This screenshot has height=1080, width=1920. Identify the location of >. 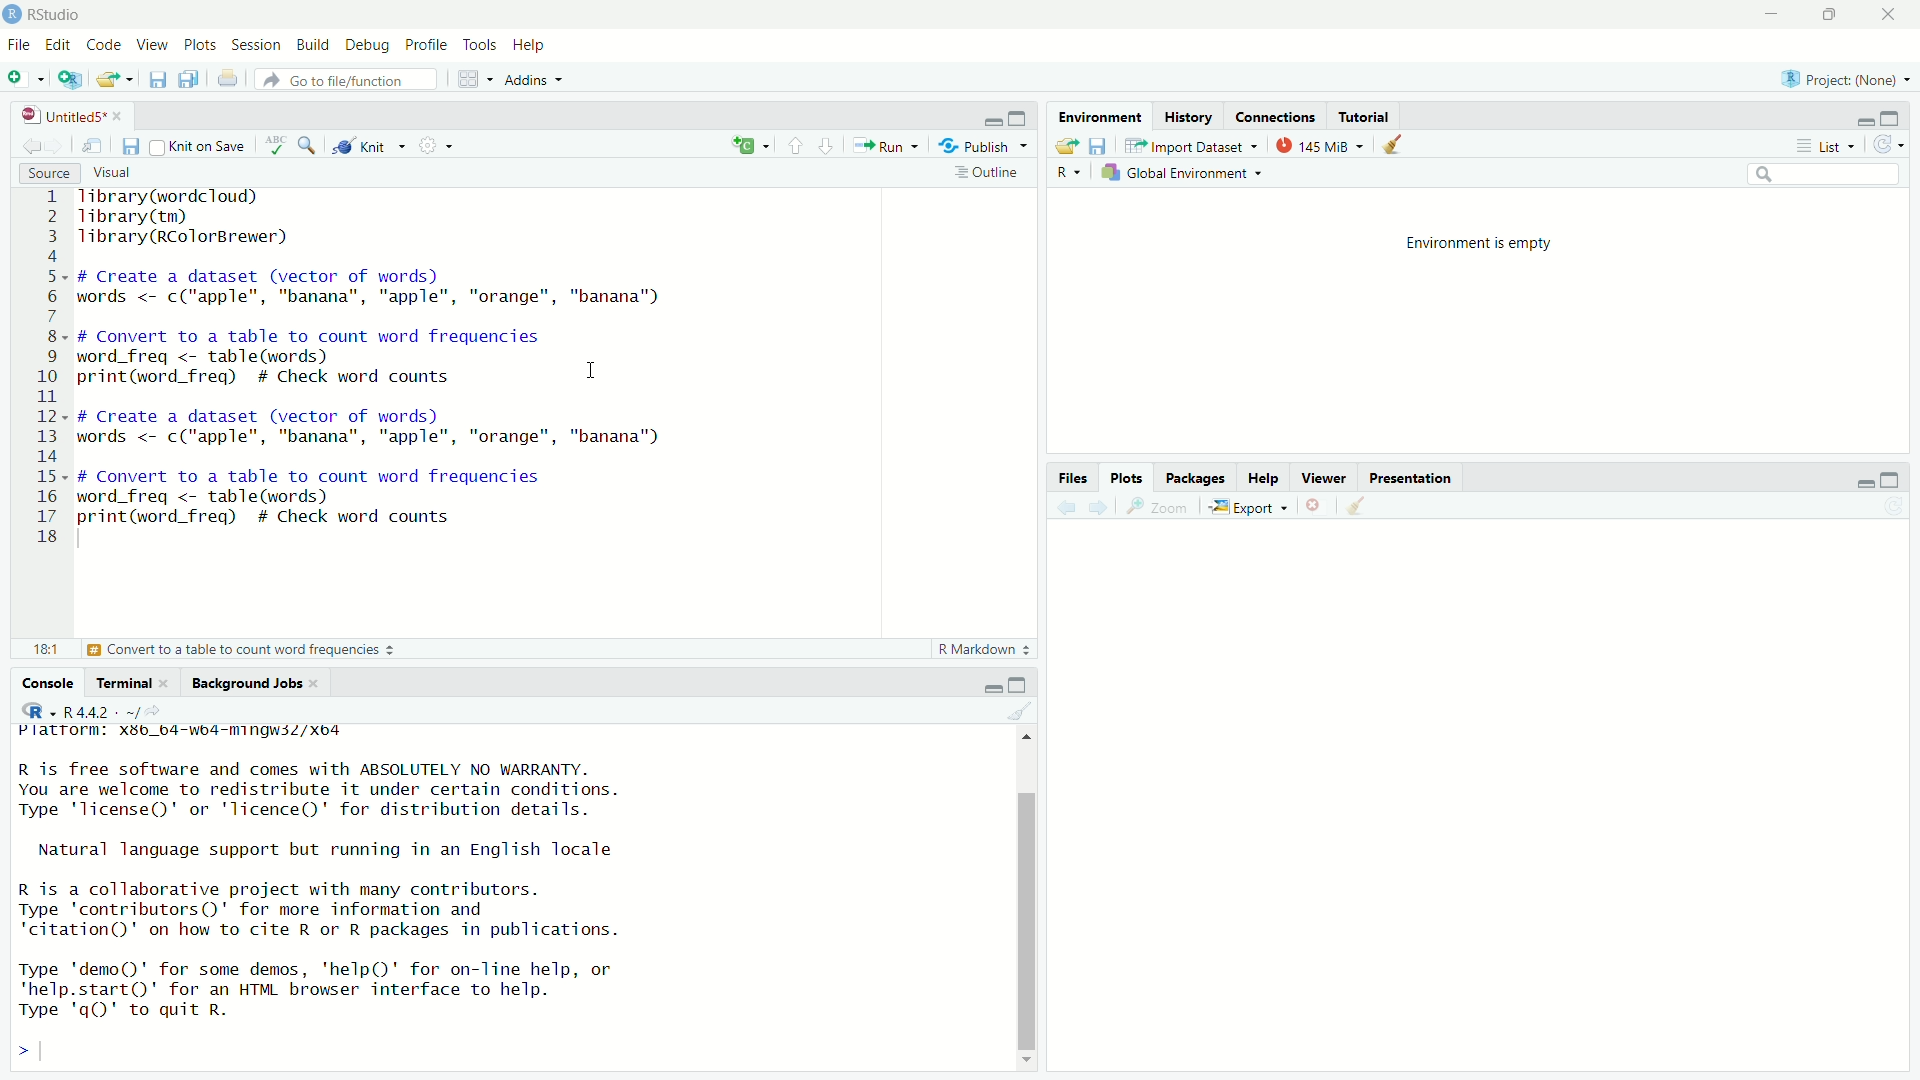
(29, 1052).